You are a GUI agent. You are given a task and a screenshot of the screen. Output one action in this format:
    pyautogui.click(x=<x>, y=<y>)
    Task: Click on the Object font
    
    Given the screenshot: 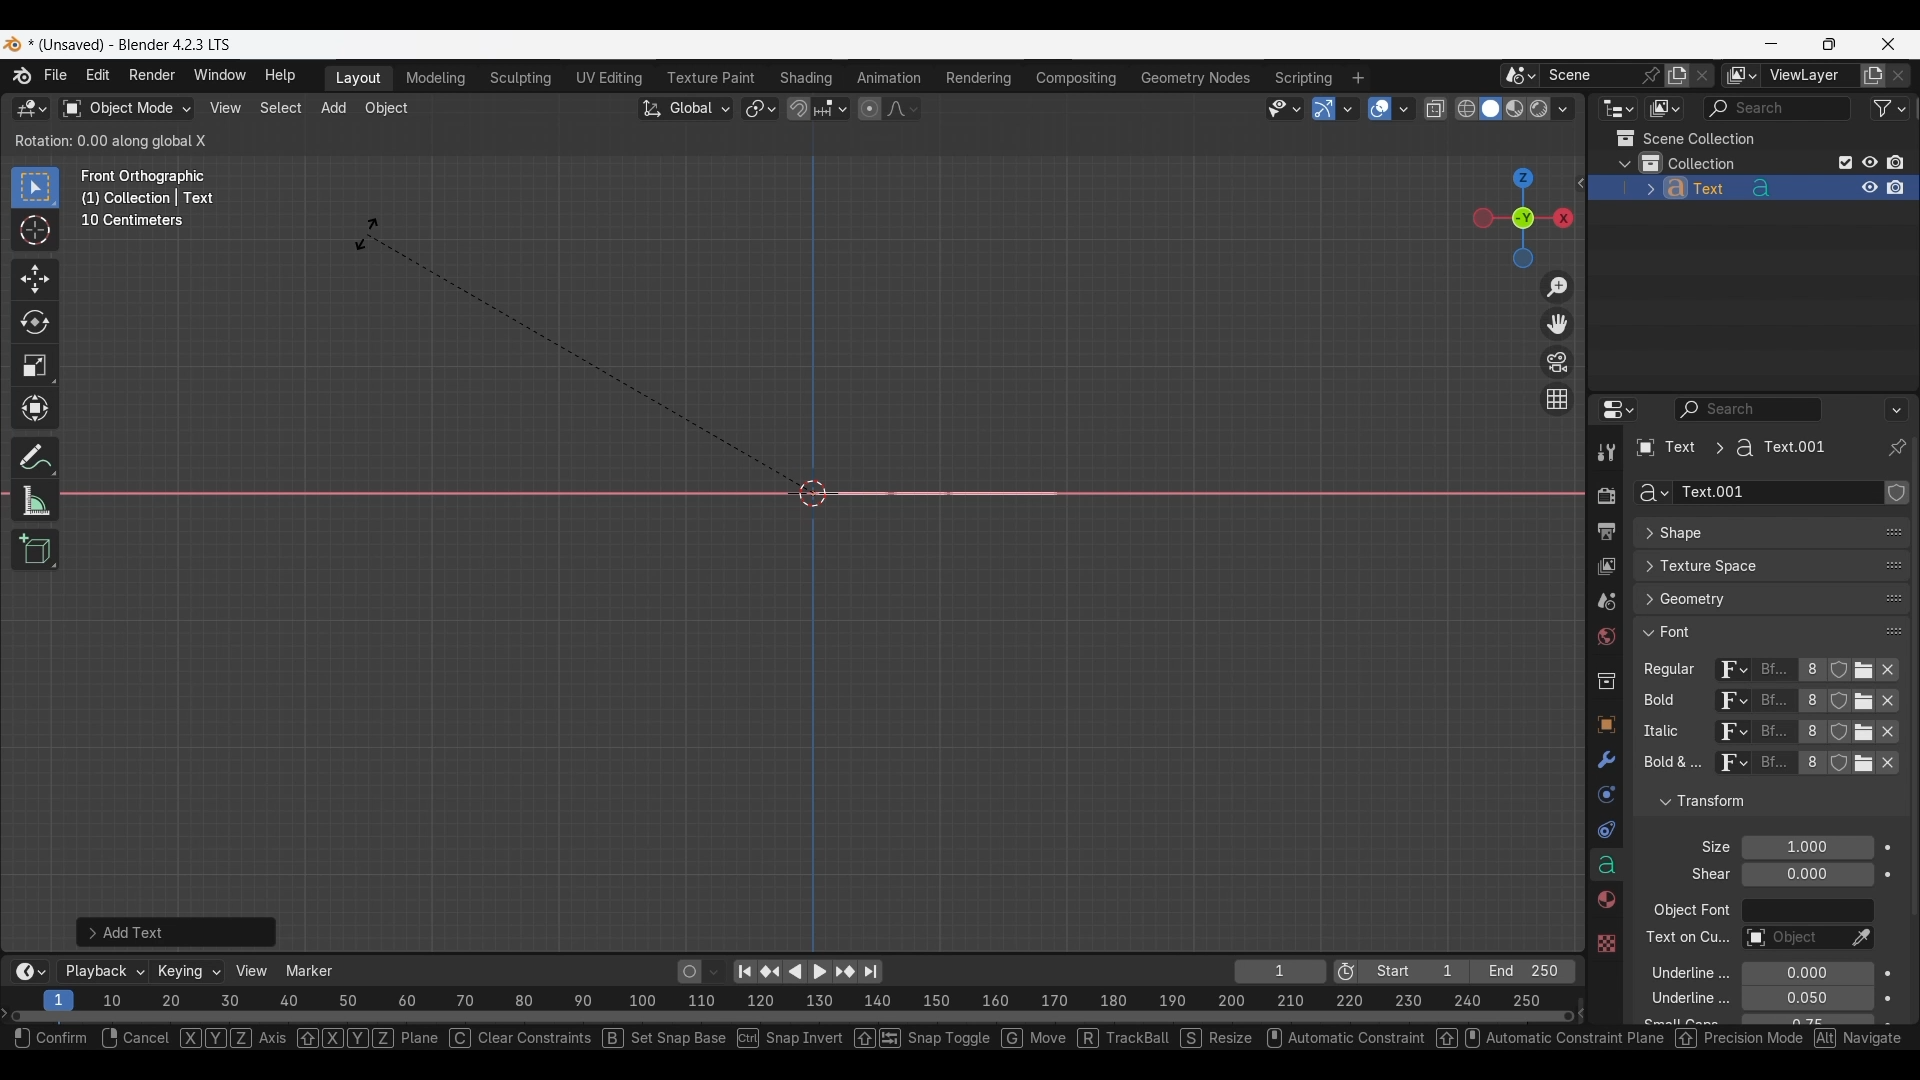 What is the action you would take?
    pyautogui.click(x=1807, y=911)
    